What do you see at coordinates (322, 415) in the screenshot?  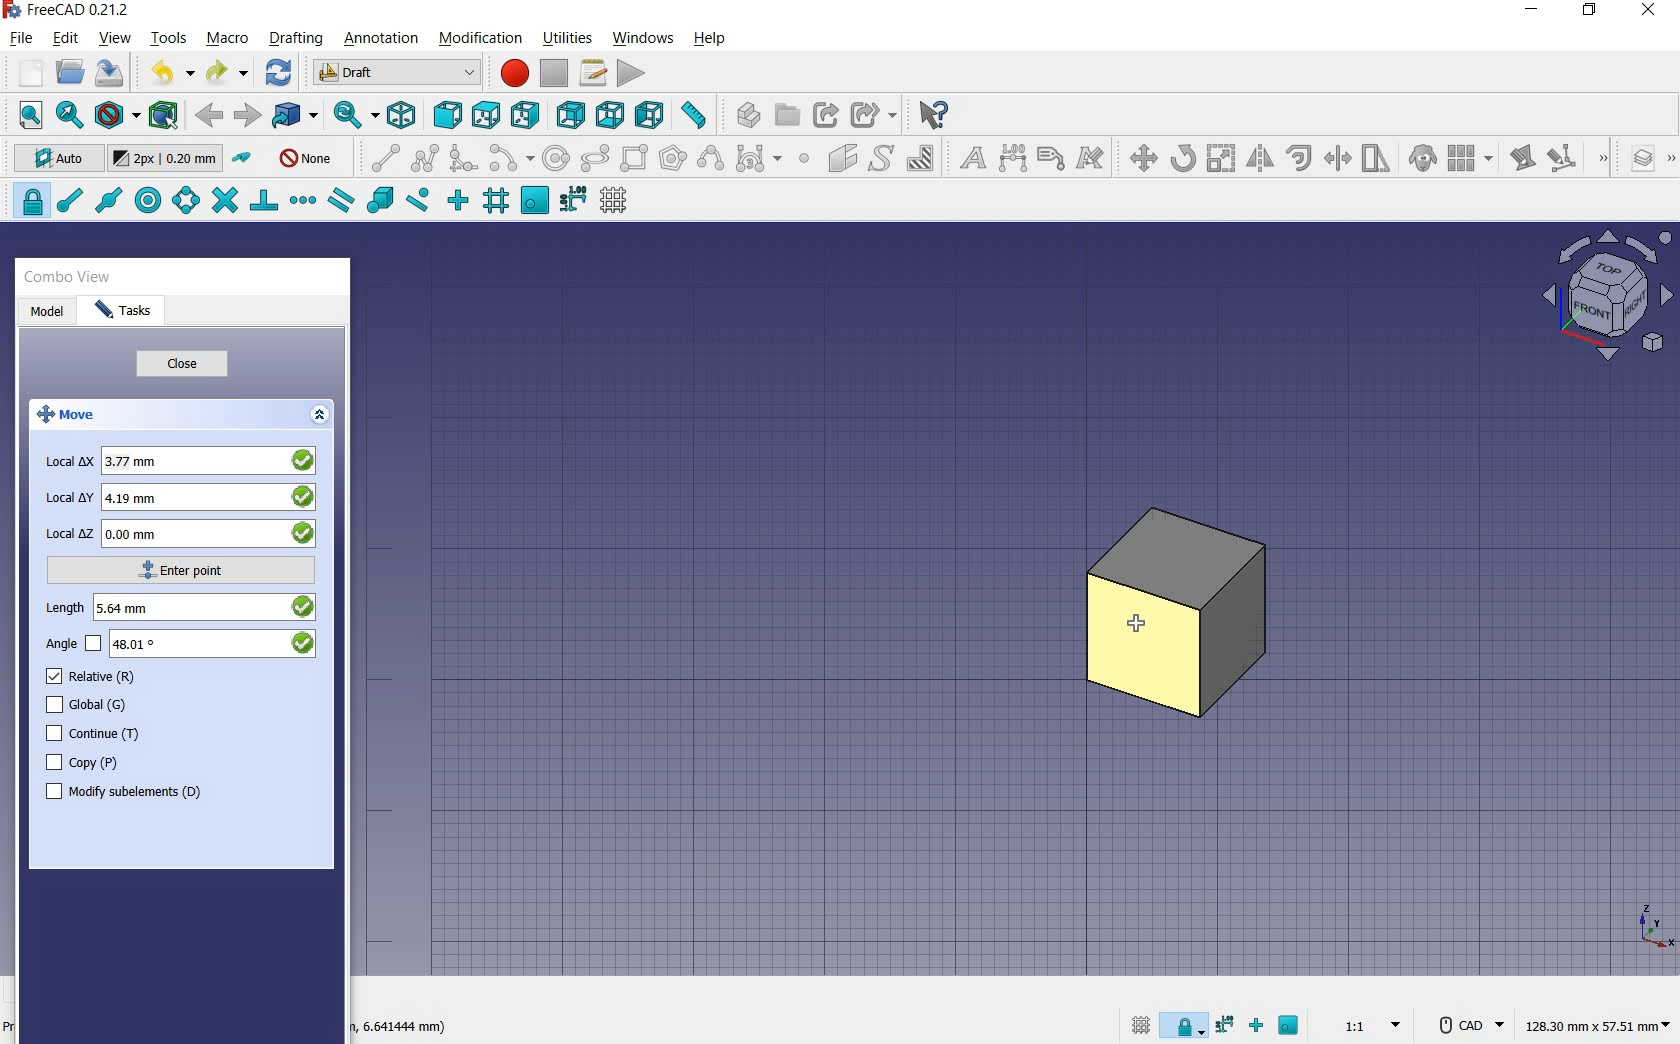 I see `expand` at bounding box center [322, 415].